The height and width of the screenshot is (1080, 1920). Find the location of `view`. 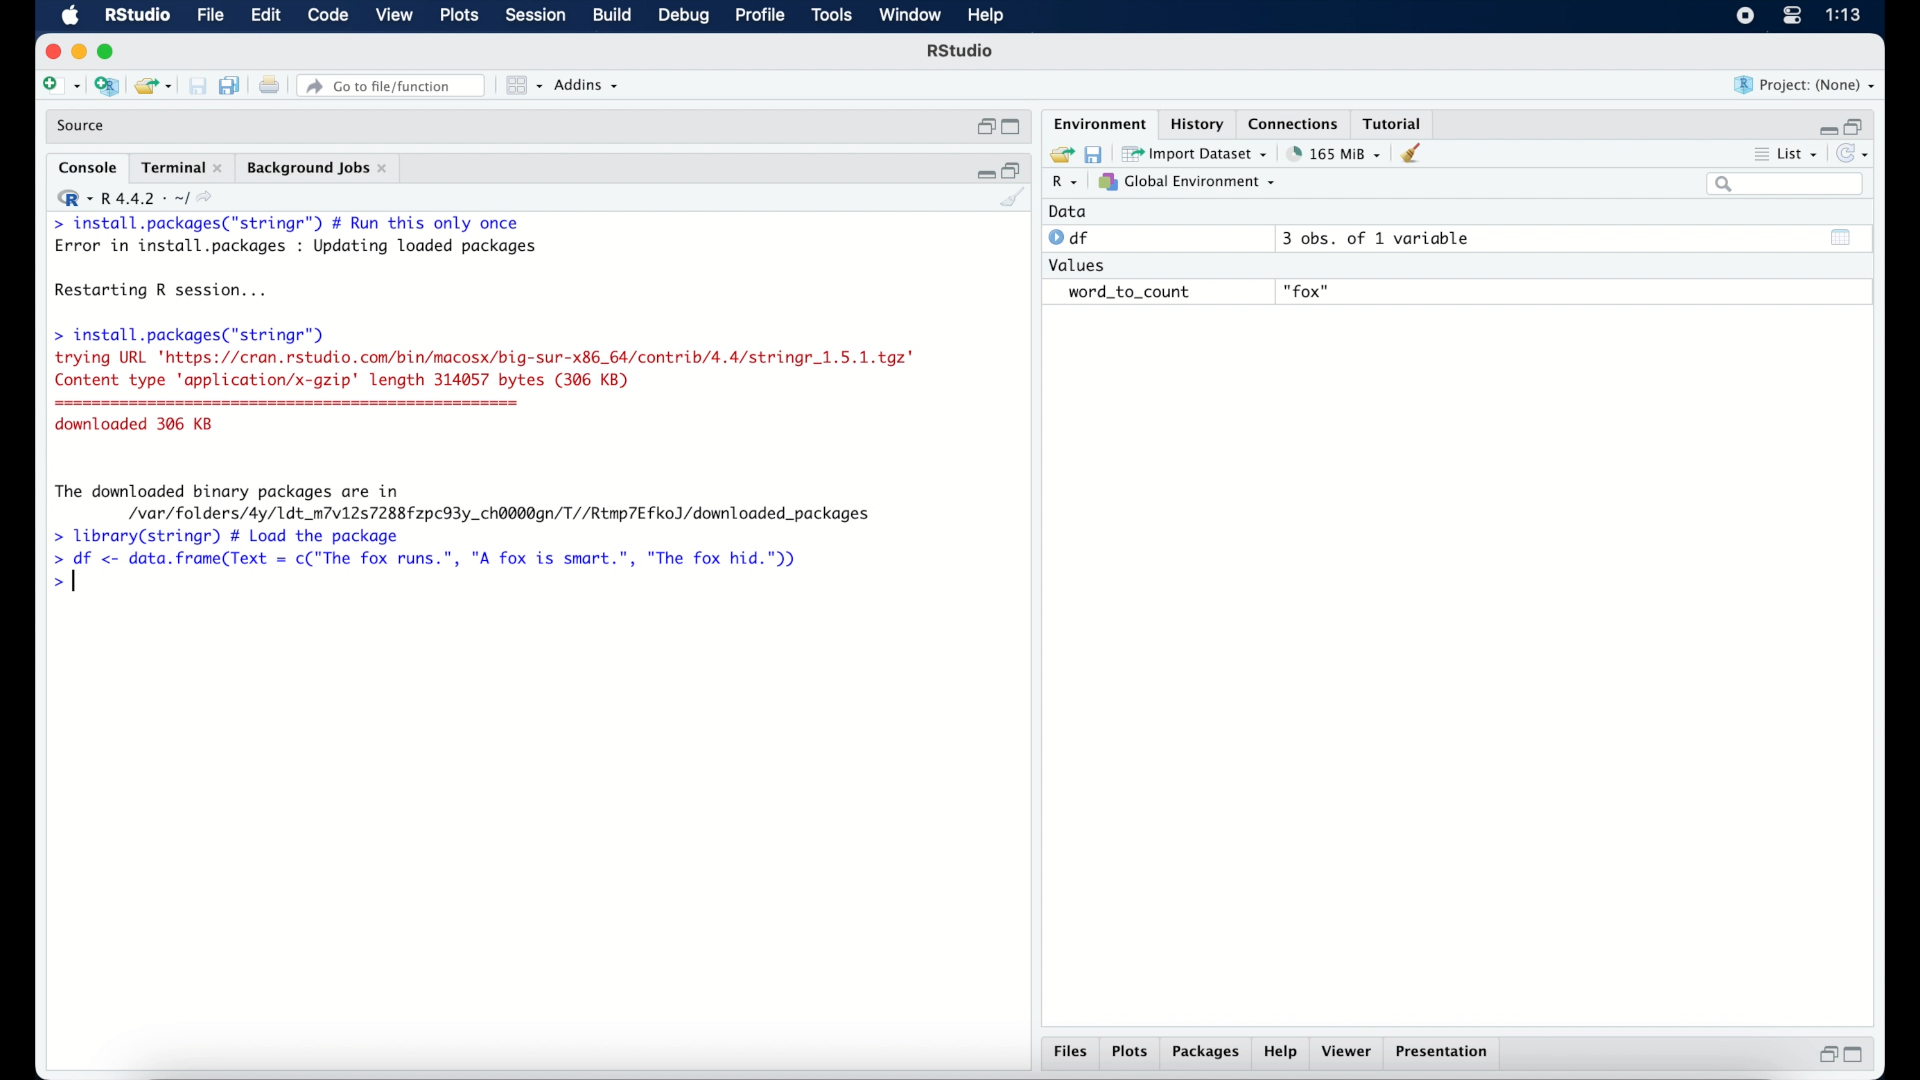

view is located at coordinates (394, 16).